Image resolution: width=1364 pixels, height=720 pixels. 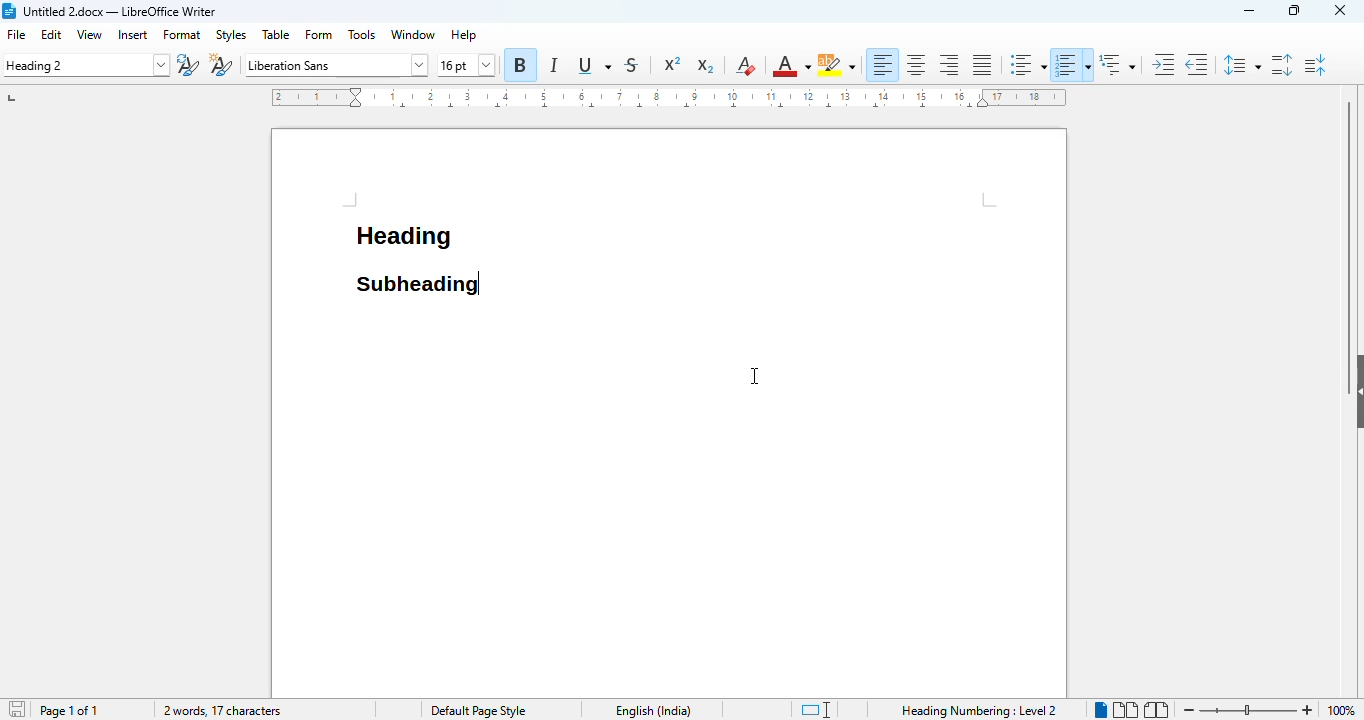 What do you see at coordinates (223, 711) in the screenshot?
I see `2 words, 17 characters` at bounding box center [223, 711].